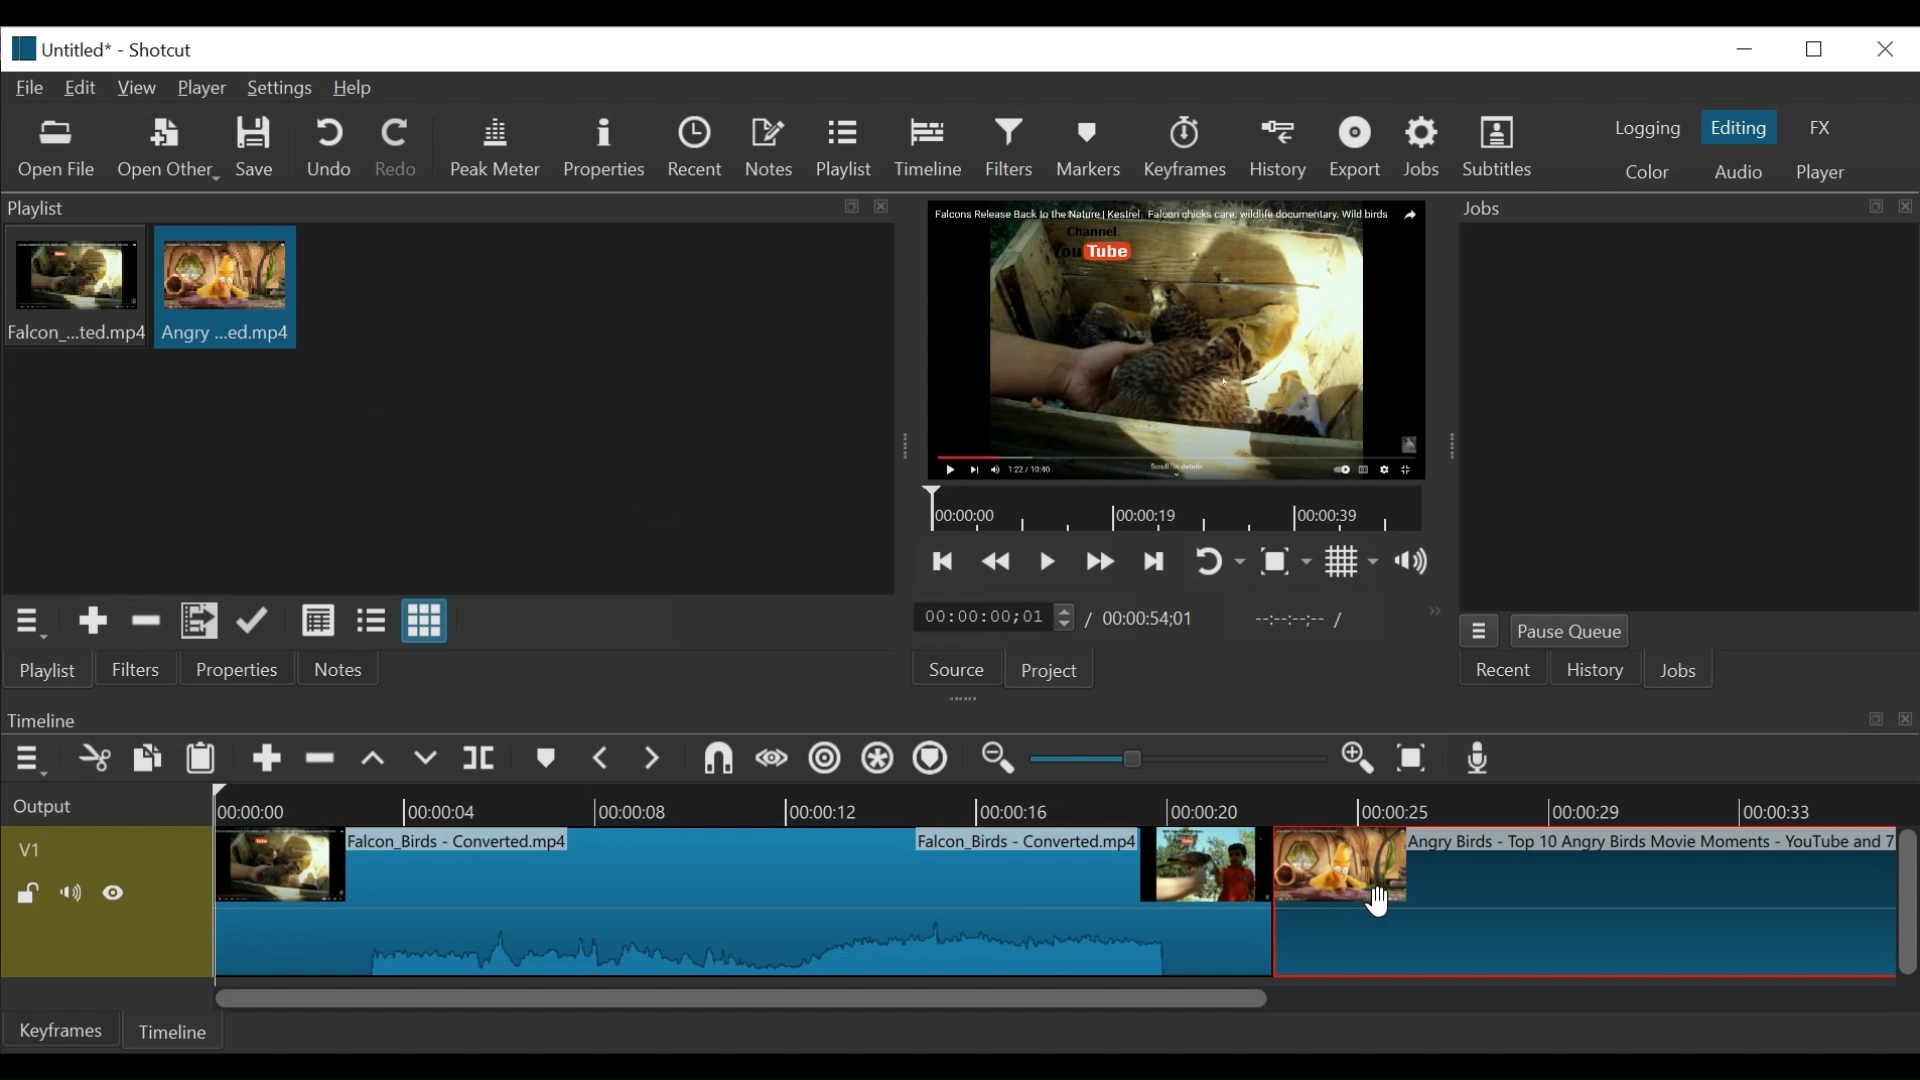 The height and width of the screenshot is (1080, 1920). I want to click on Jobs, so click(1426, 146).